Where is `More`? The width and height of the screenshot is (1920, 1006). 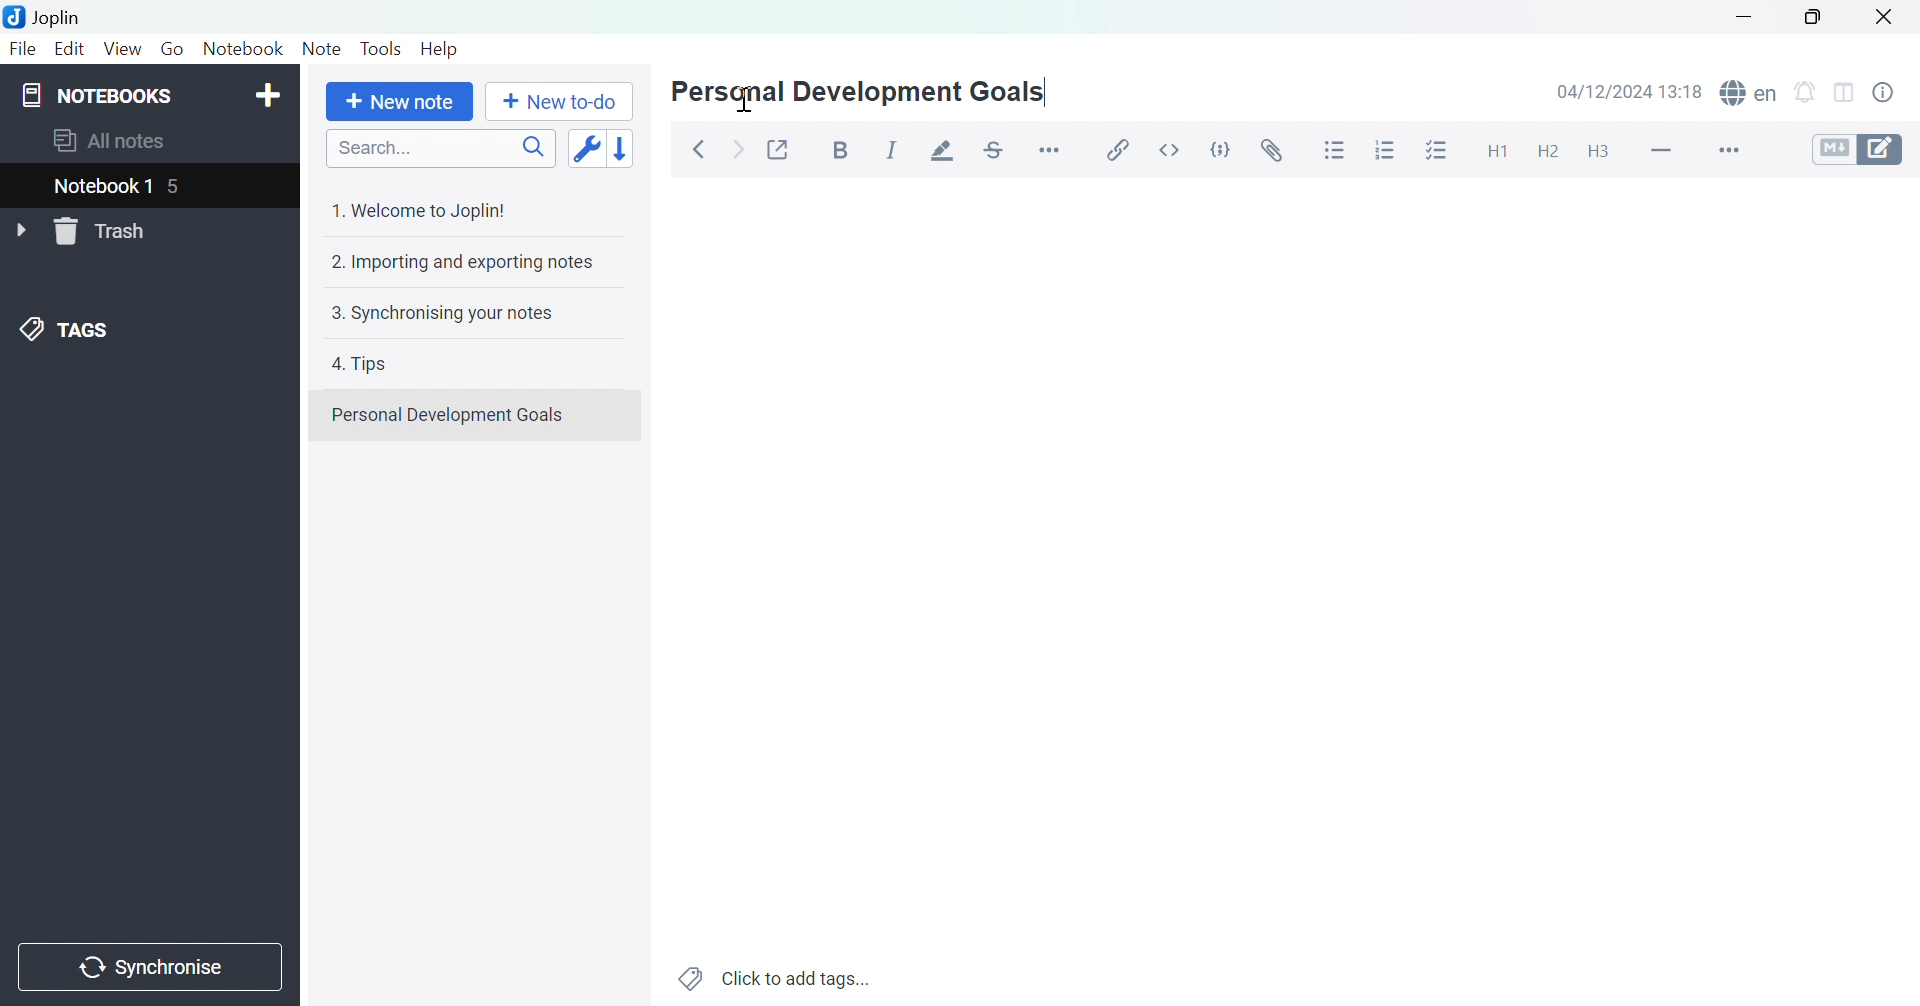
More is located at coordinates (1736, 150).